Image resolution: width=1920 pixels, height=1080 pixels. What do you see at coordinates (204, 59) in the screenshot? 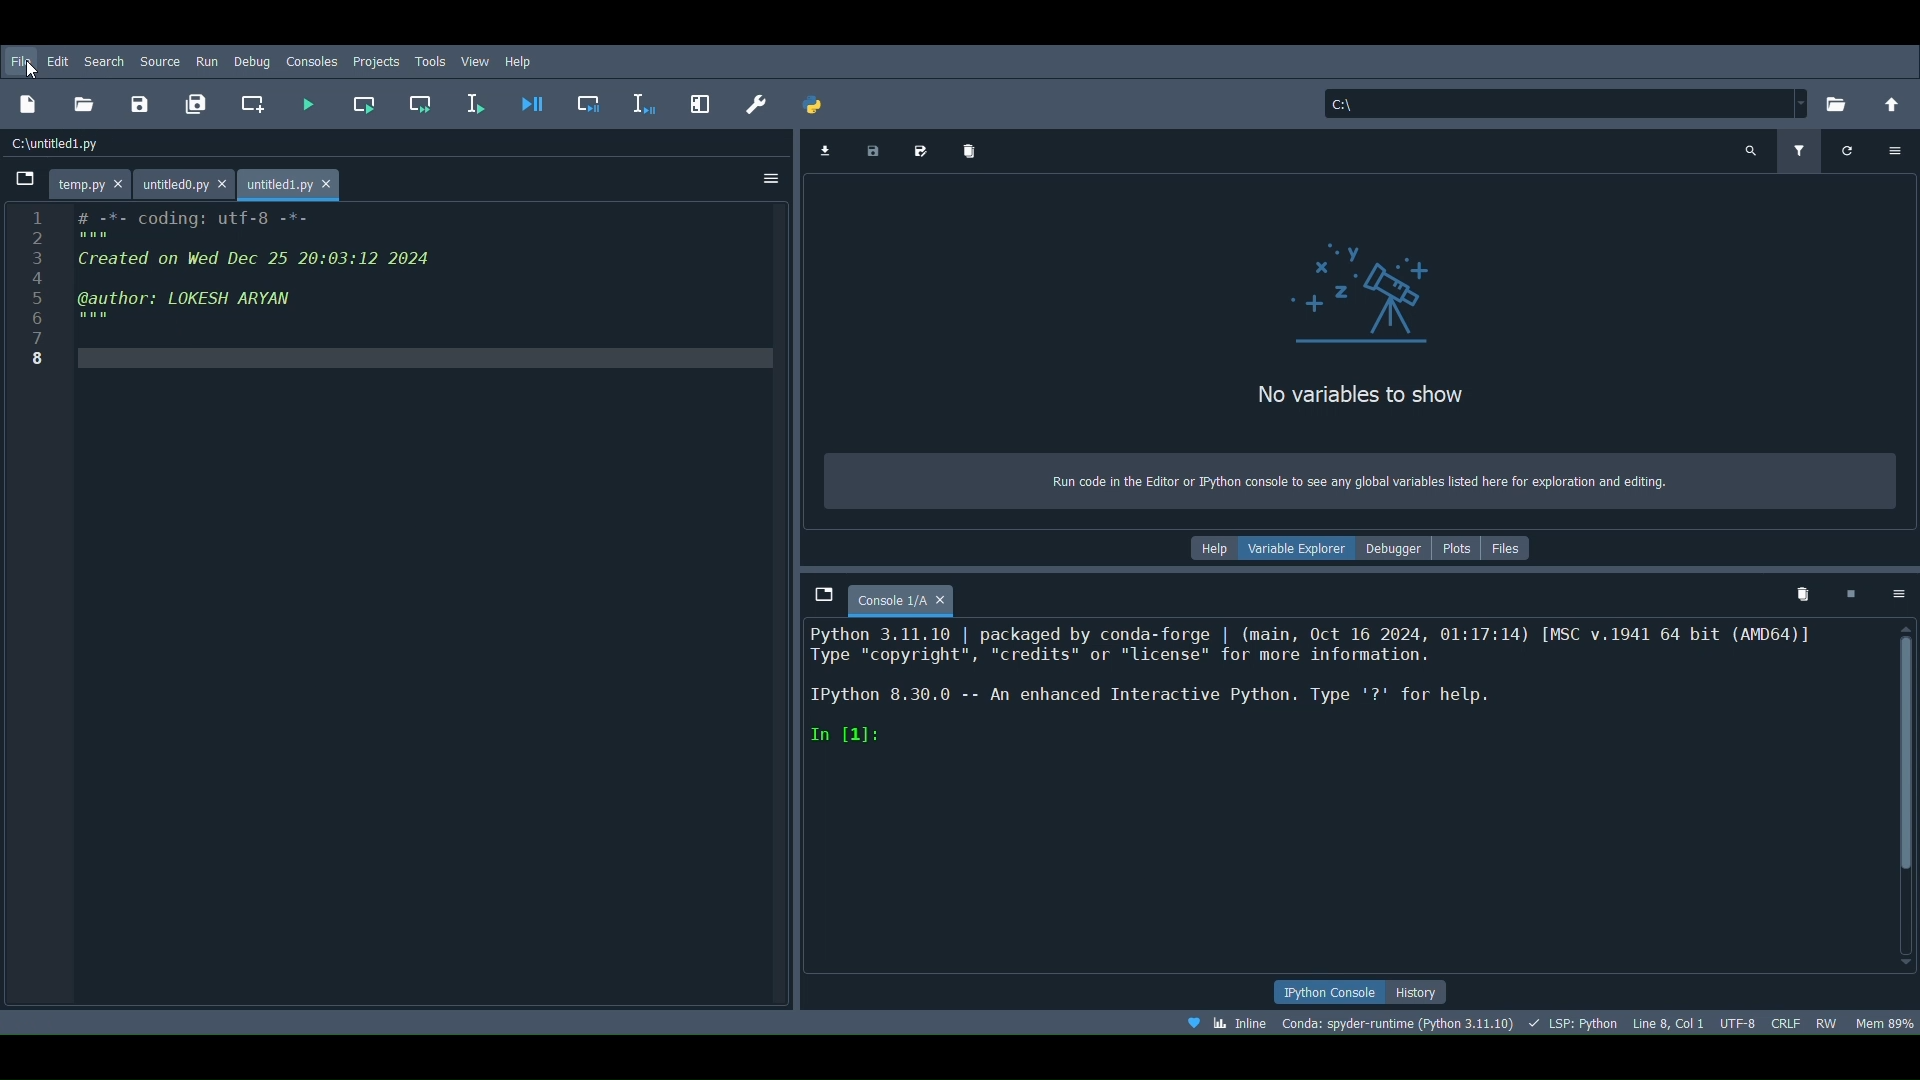
I see `Run` at bounding box center [204, 59].